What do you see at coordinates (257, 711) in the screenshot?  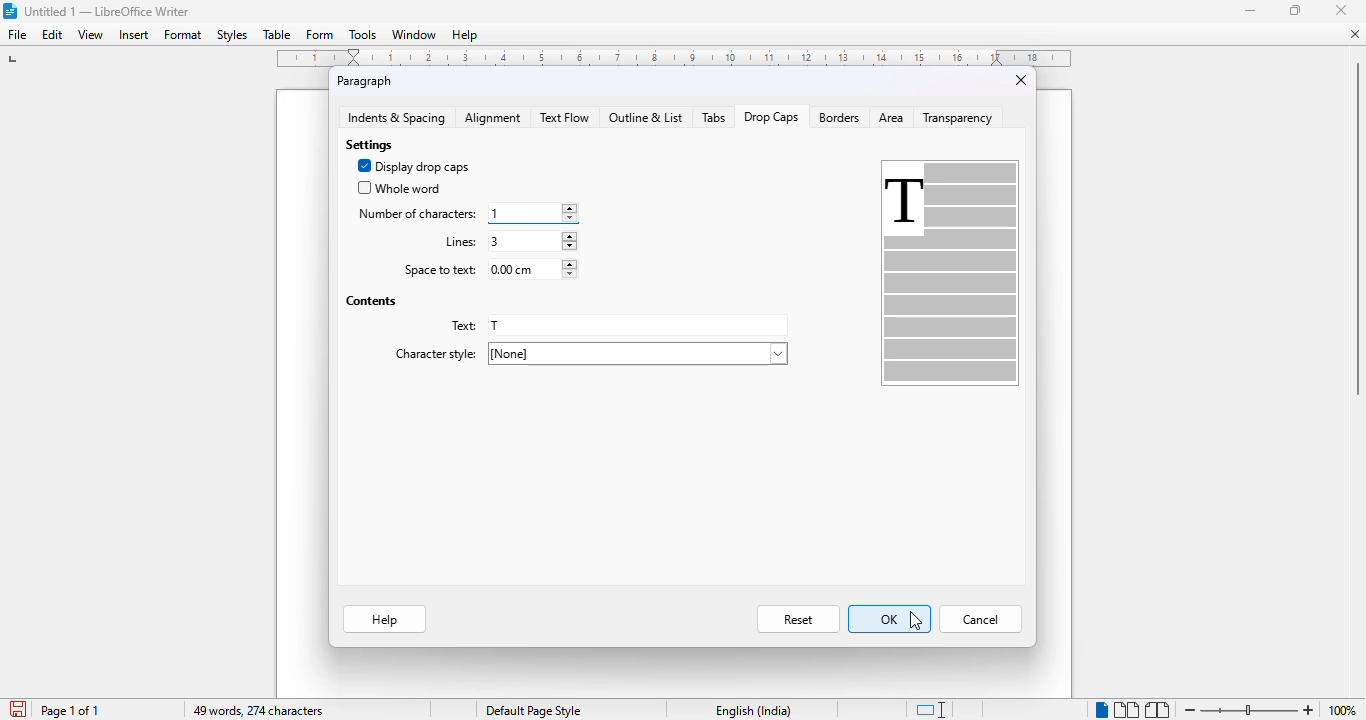 I see `49 words, 274 characters` at bounding box center [257, 711].